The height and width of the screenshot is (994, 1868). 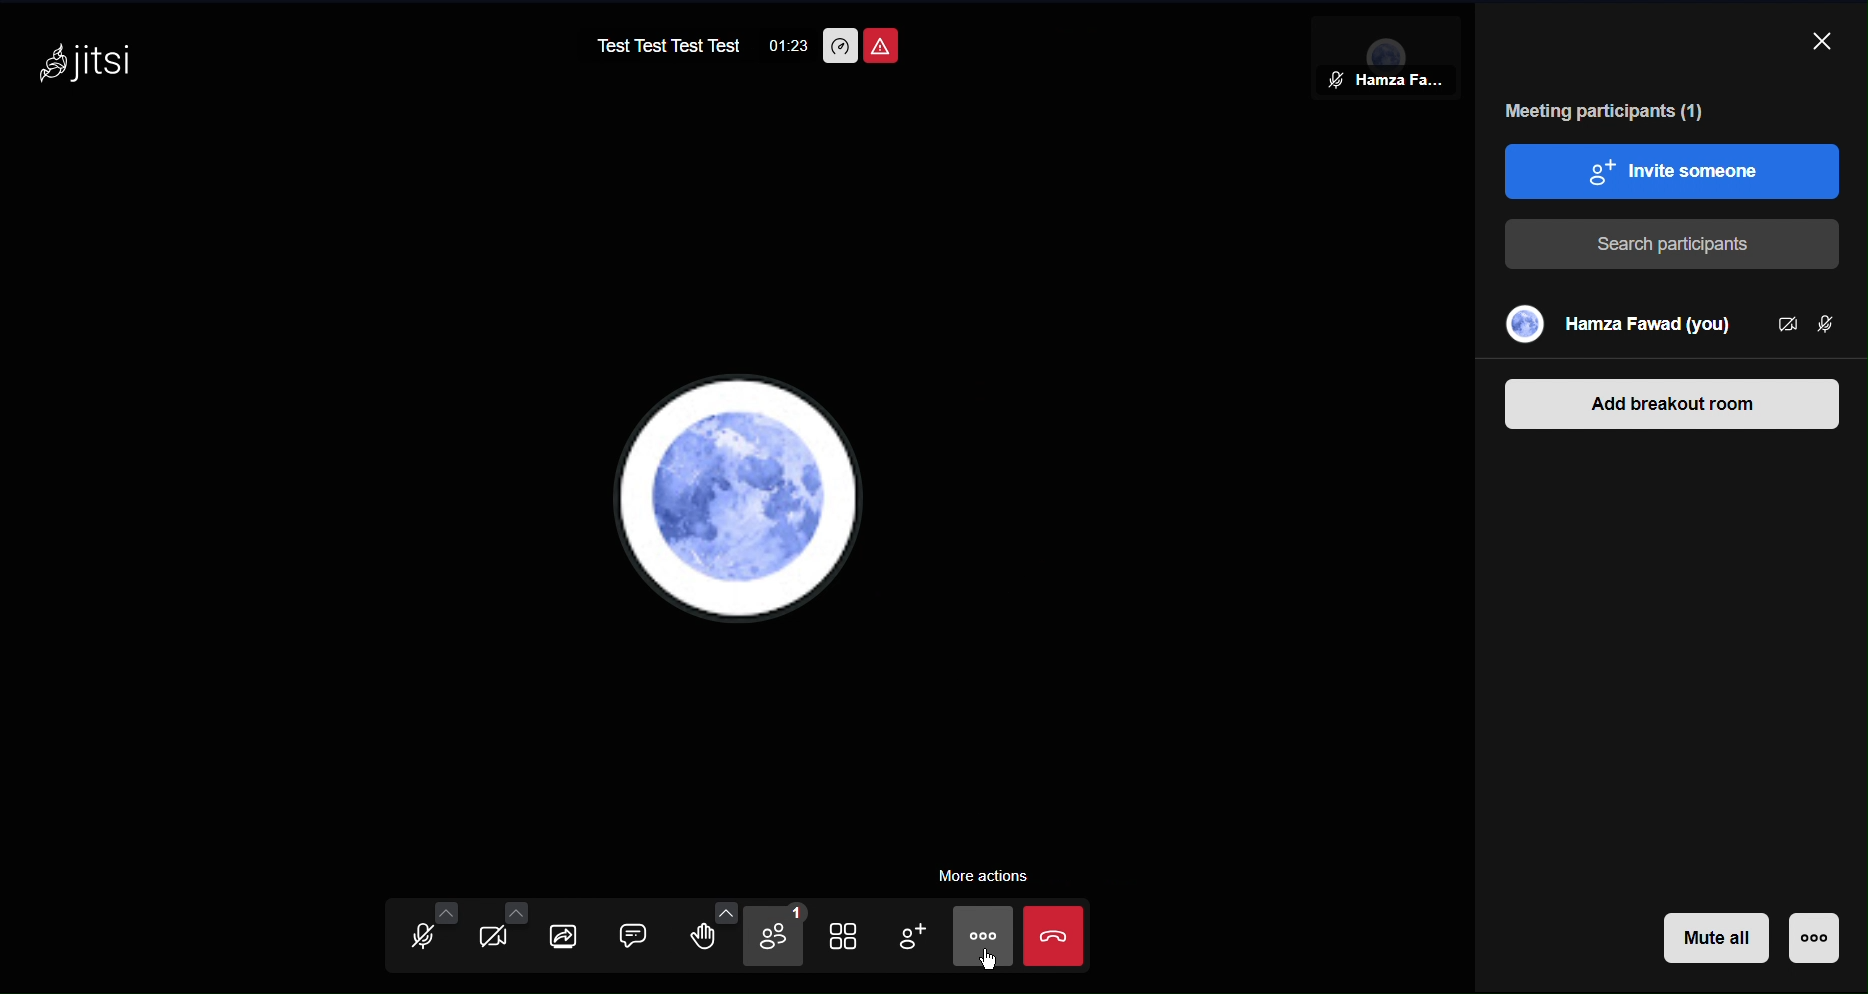 What do you see at coordinates (653, 936) in the screenshot?
I see `Chat` at bounding box center [653, 936].